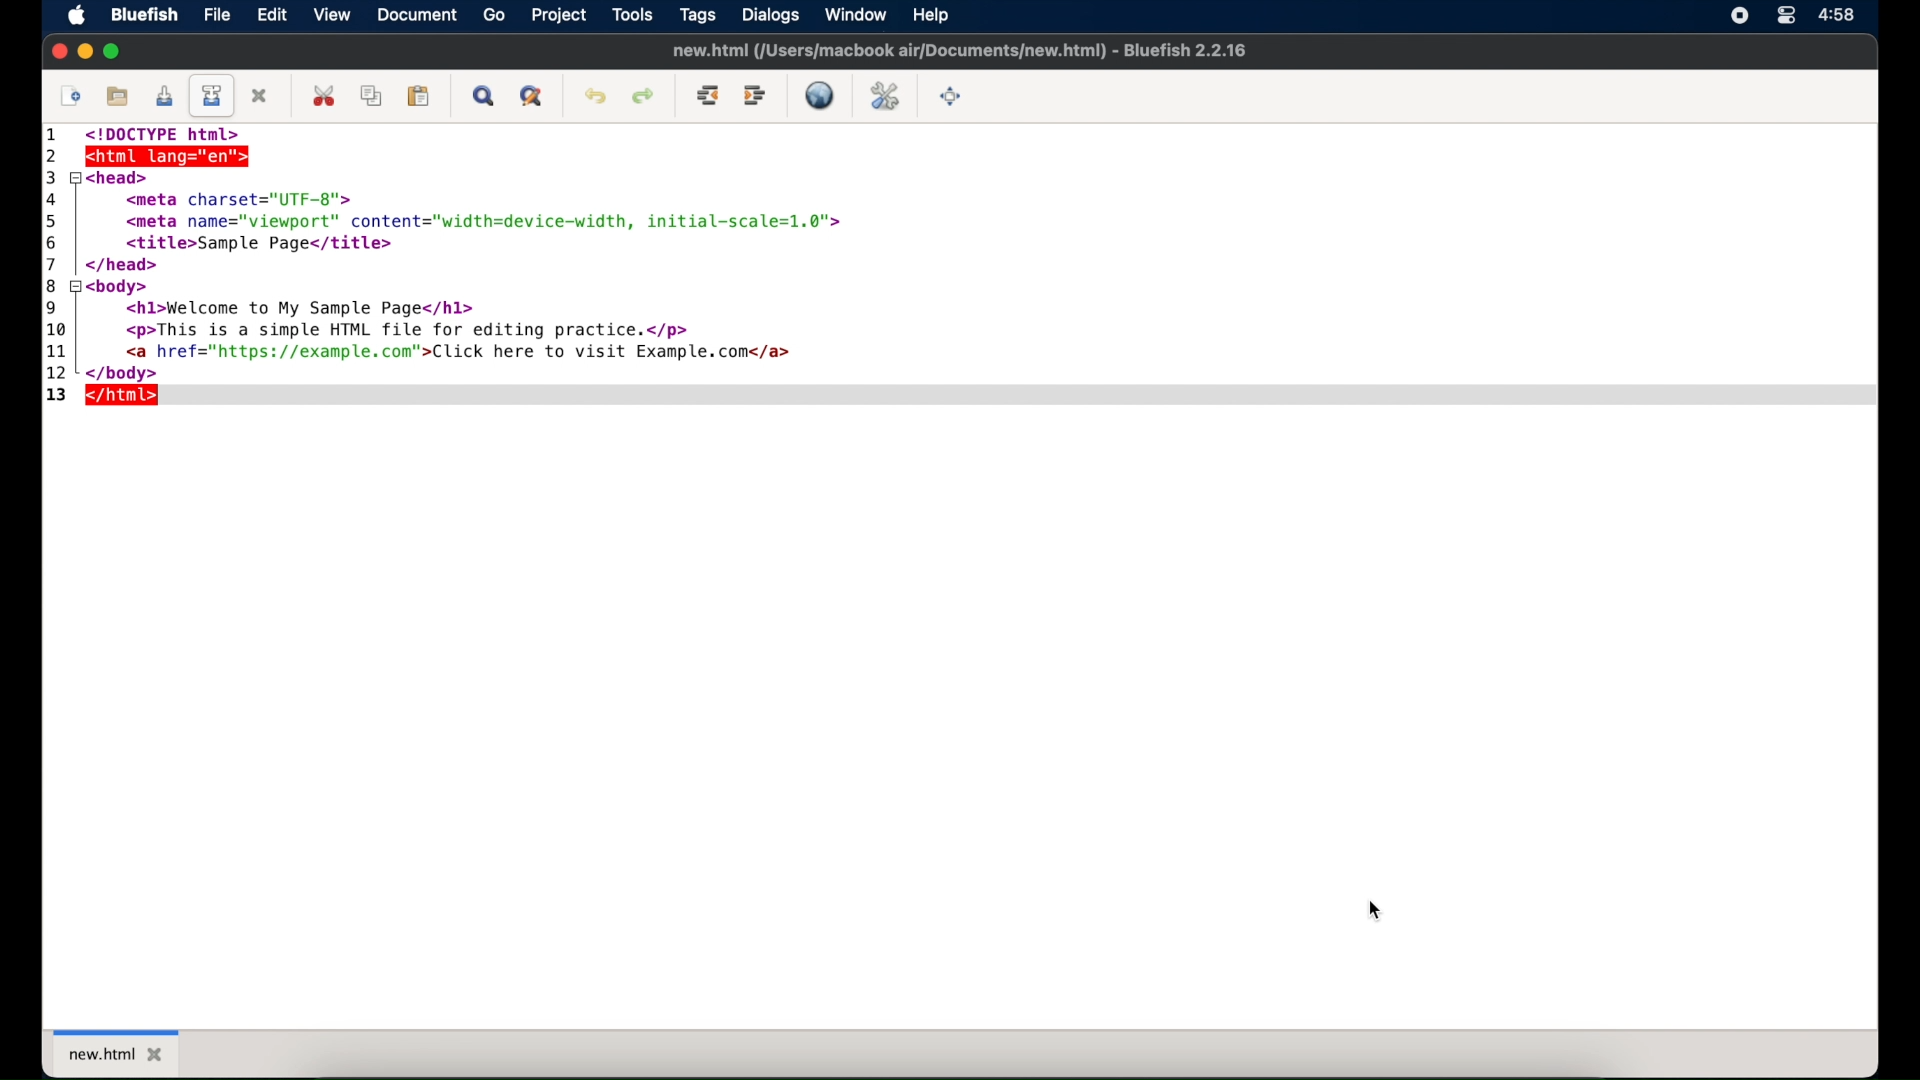  I want to click on undo, so click(595, 97).